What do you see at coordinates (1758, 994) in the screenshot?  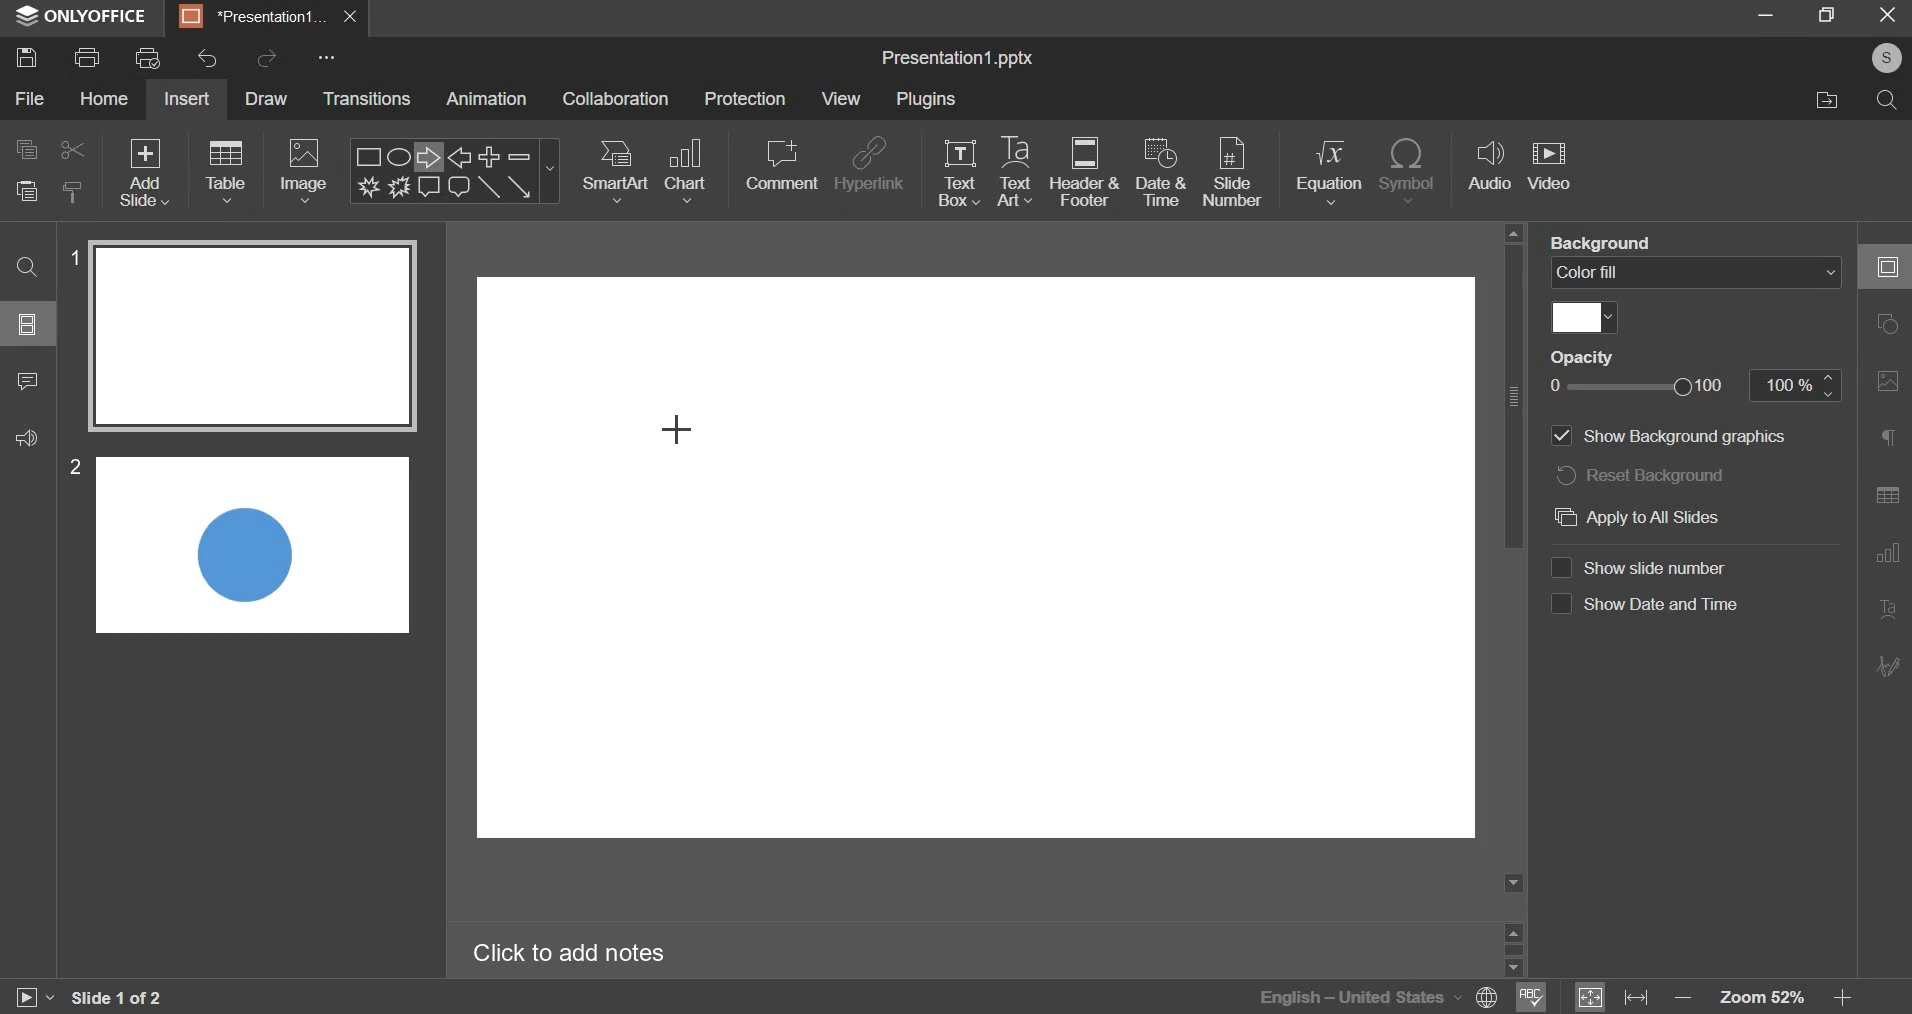 I see `zoom 52%` at bounding box center [1758, 994].